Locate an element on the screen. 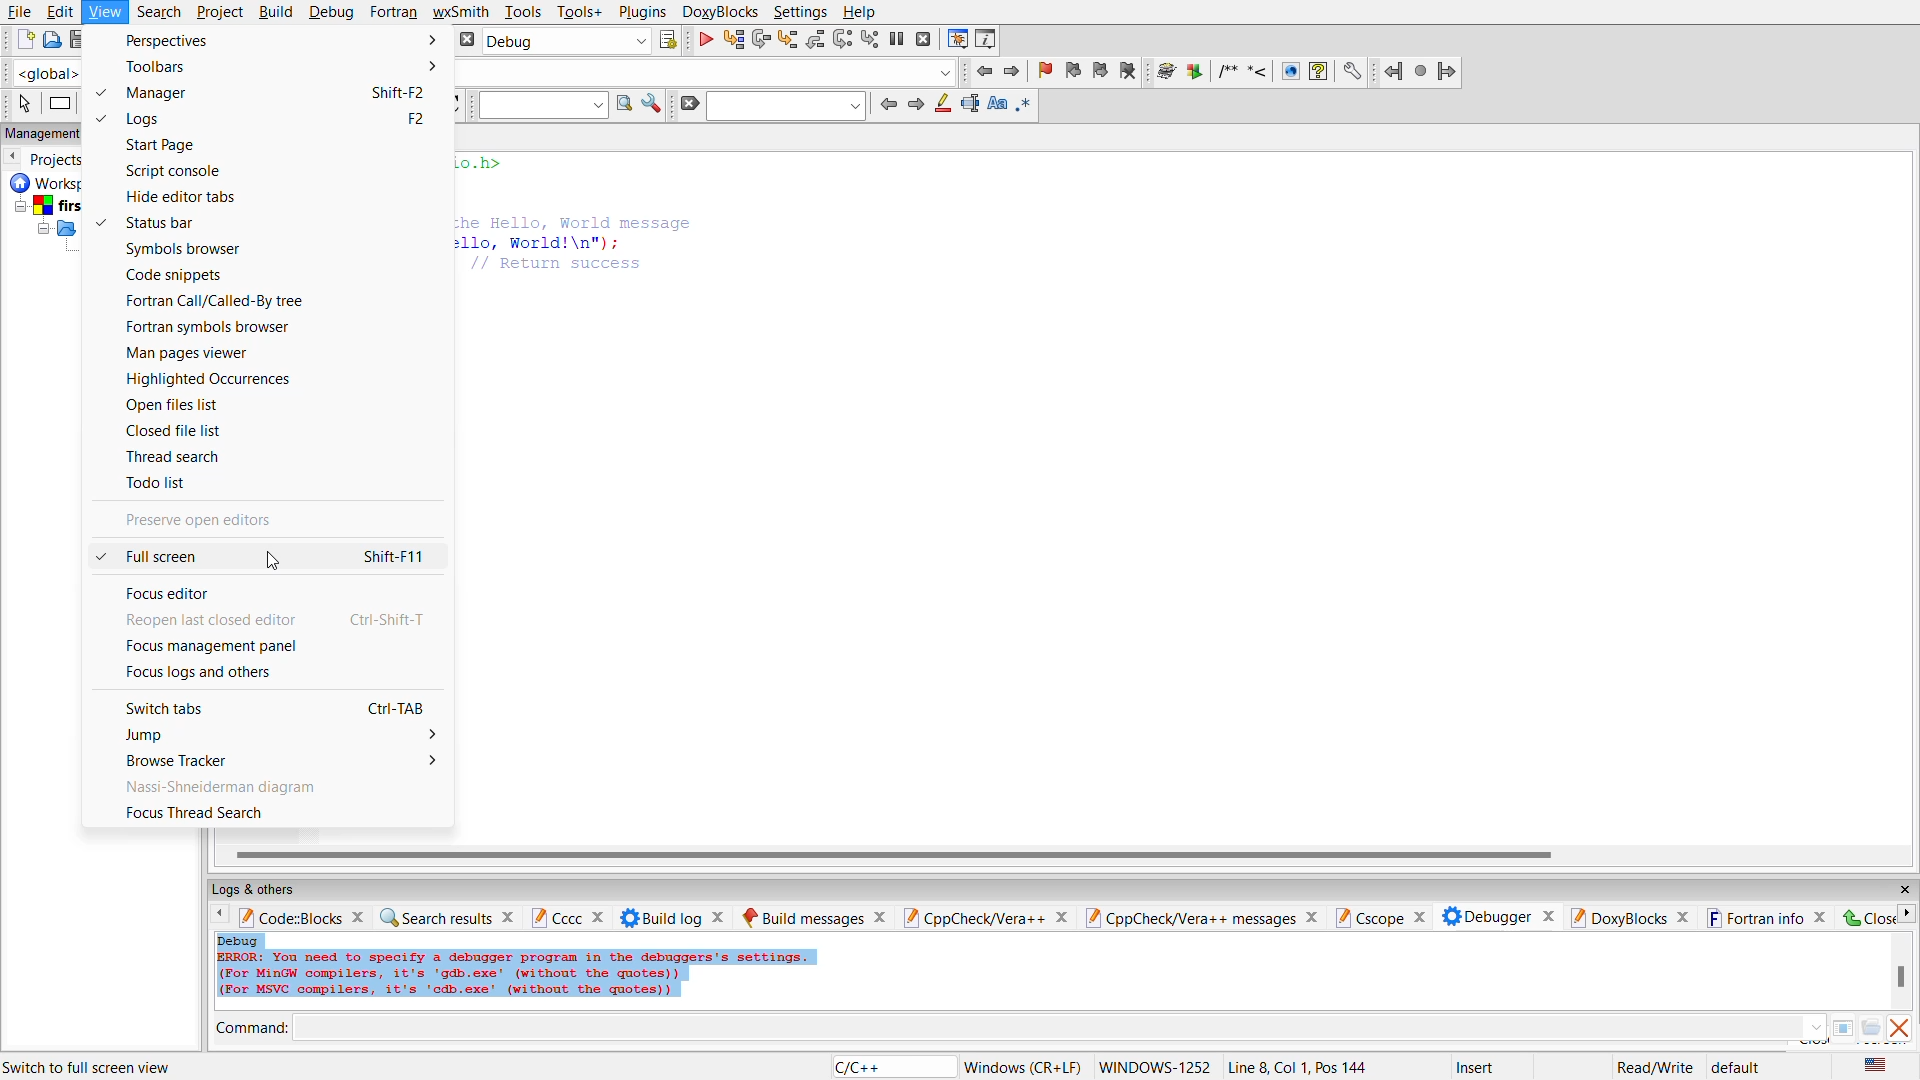  previous is located at coordinates (890, 103).